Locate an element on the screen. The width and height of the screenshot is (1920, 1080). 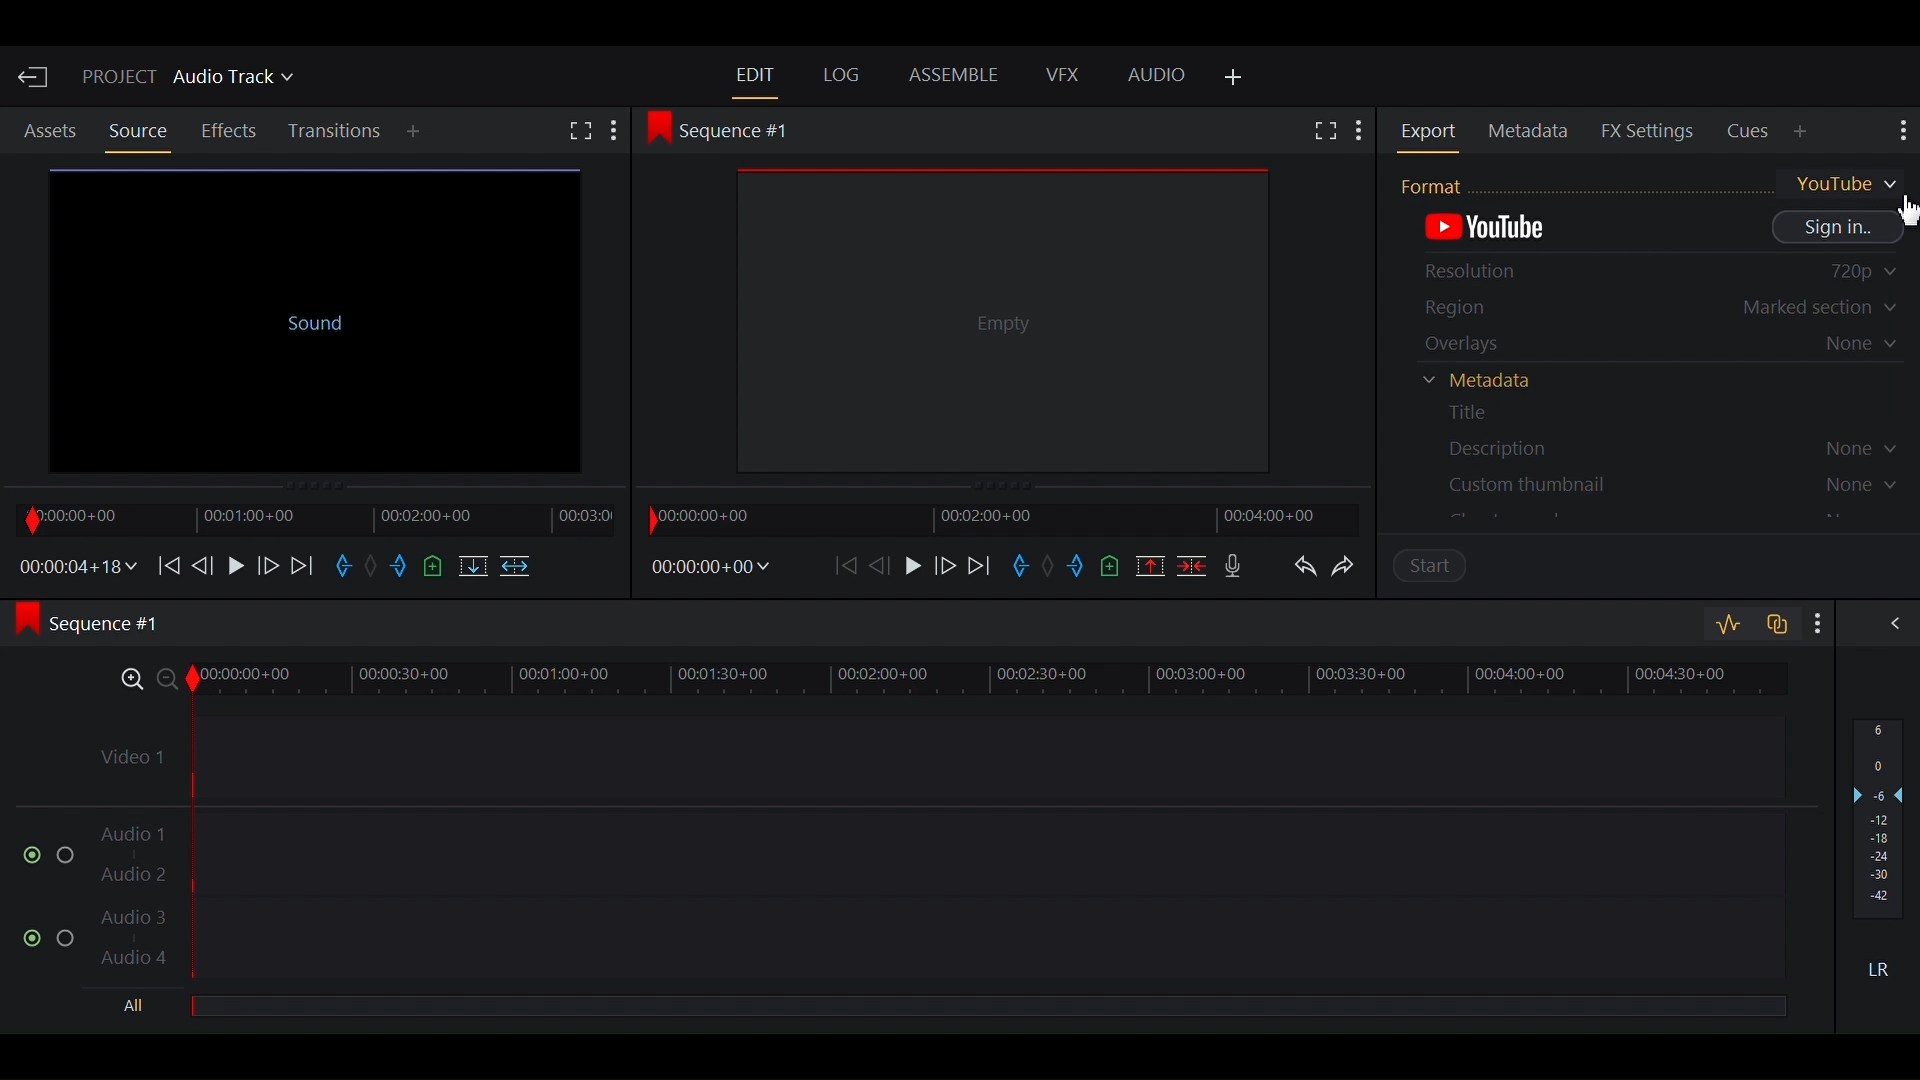
Play is located at coordinates (914, 565).